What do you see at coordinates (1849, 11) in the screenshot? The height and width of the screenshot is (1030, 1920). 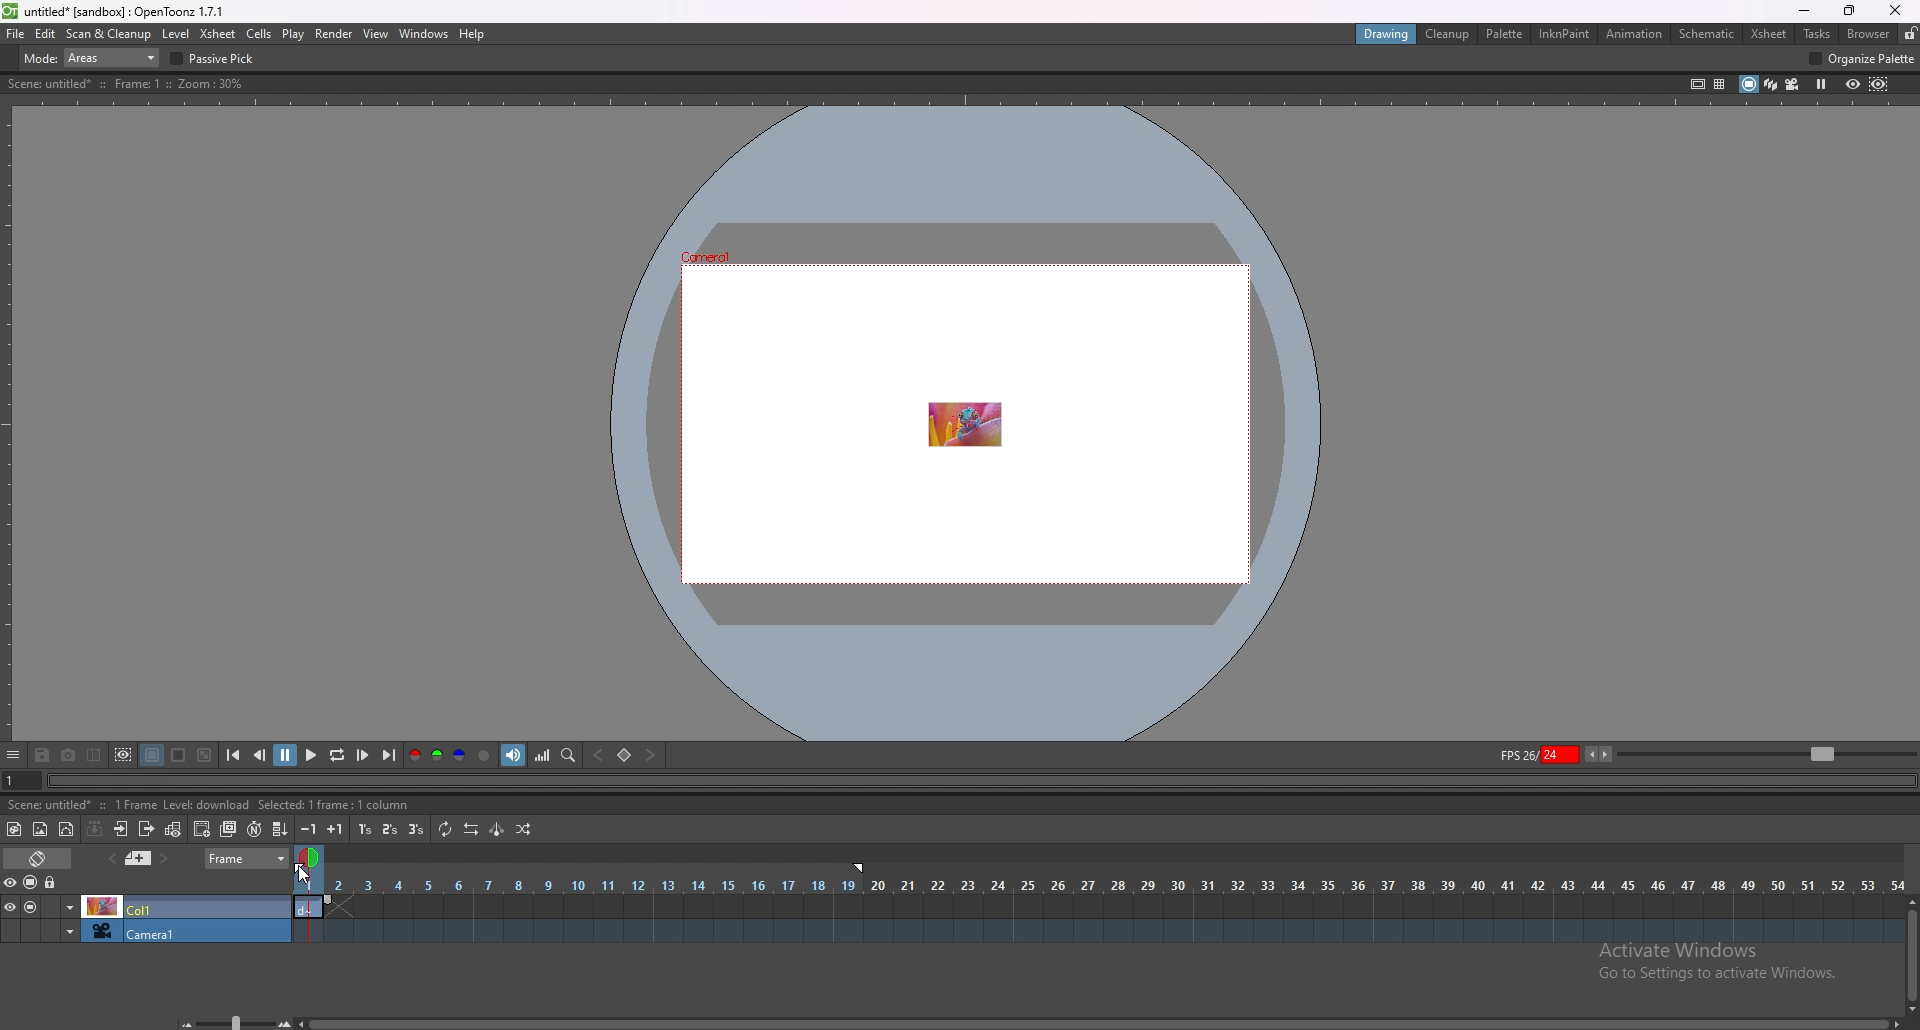 I see `resize` at bounding box center [1849, 11].